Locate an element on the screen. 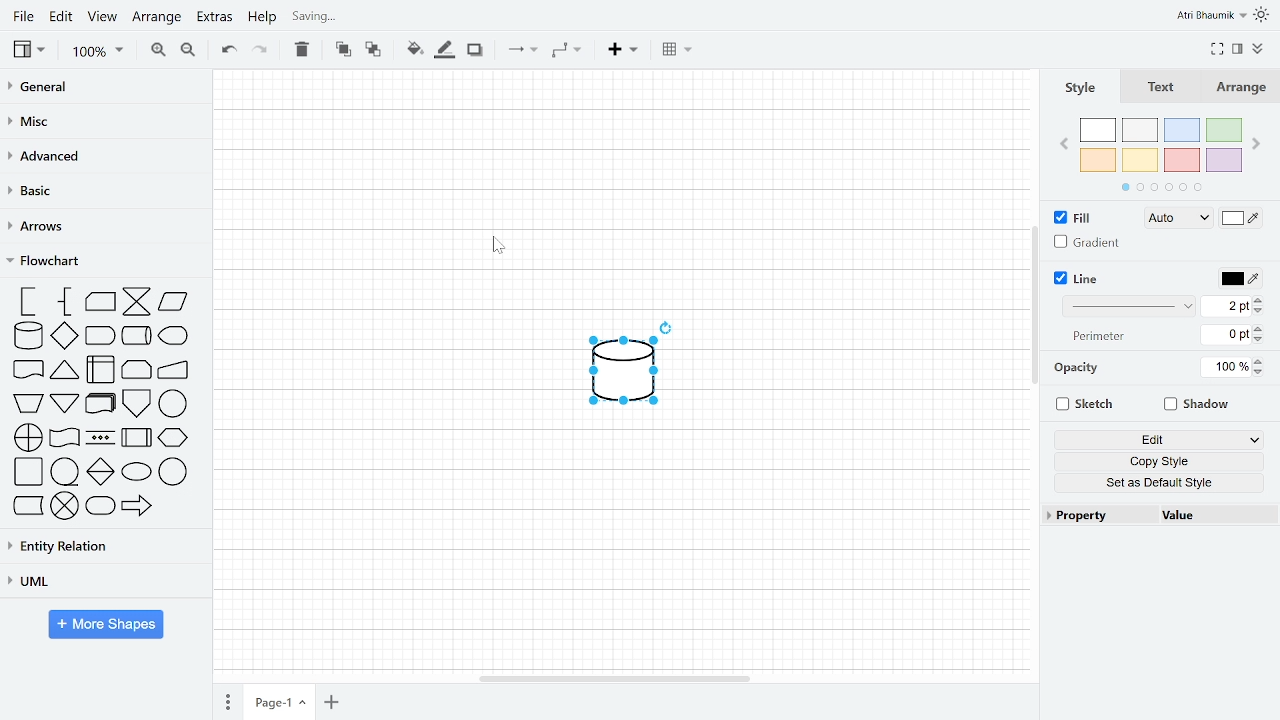 Image resolution: width=1280 pixels, height=720 pixels. MISC is located at coordinates (98, 120).